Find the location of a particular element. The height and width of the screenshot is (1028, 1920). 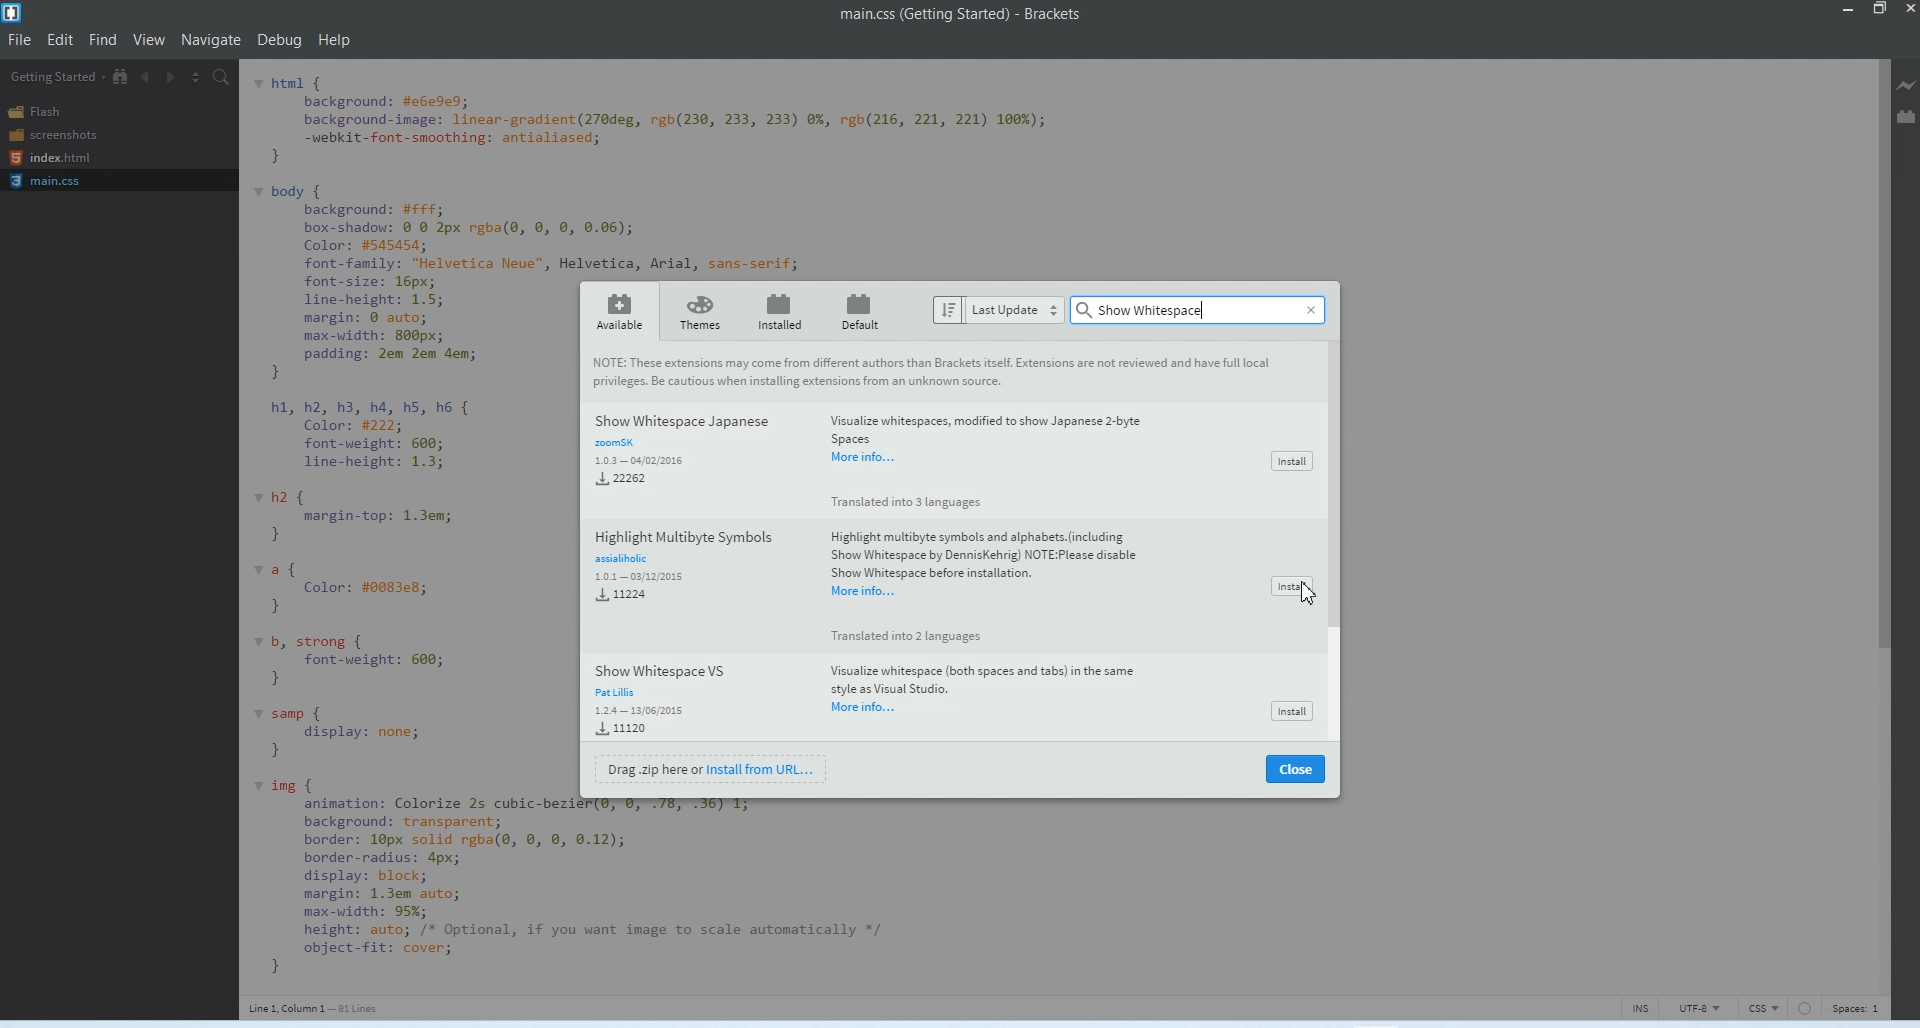

Installed is located at coordinates (775, 311).